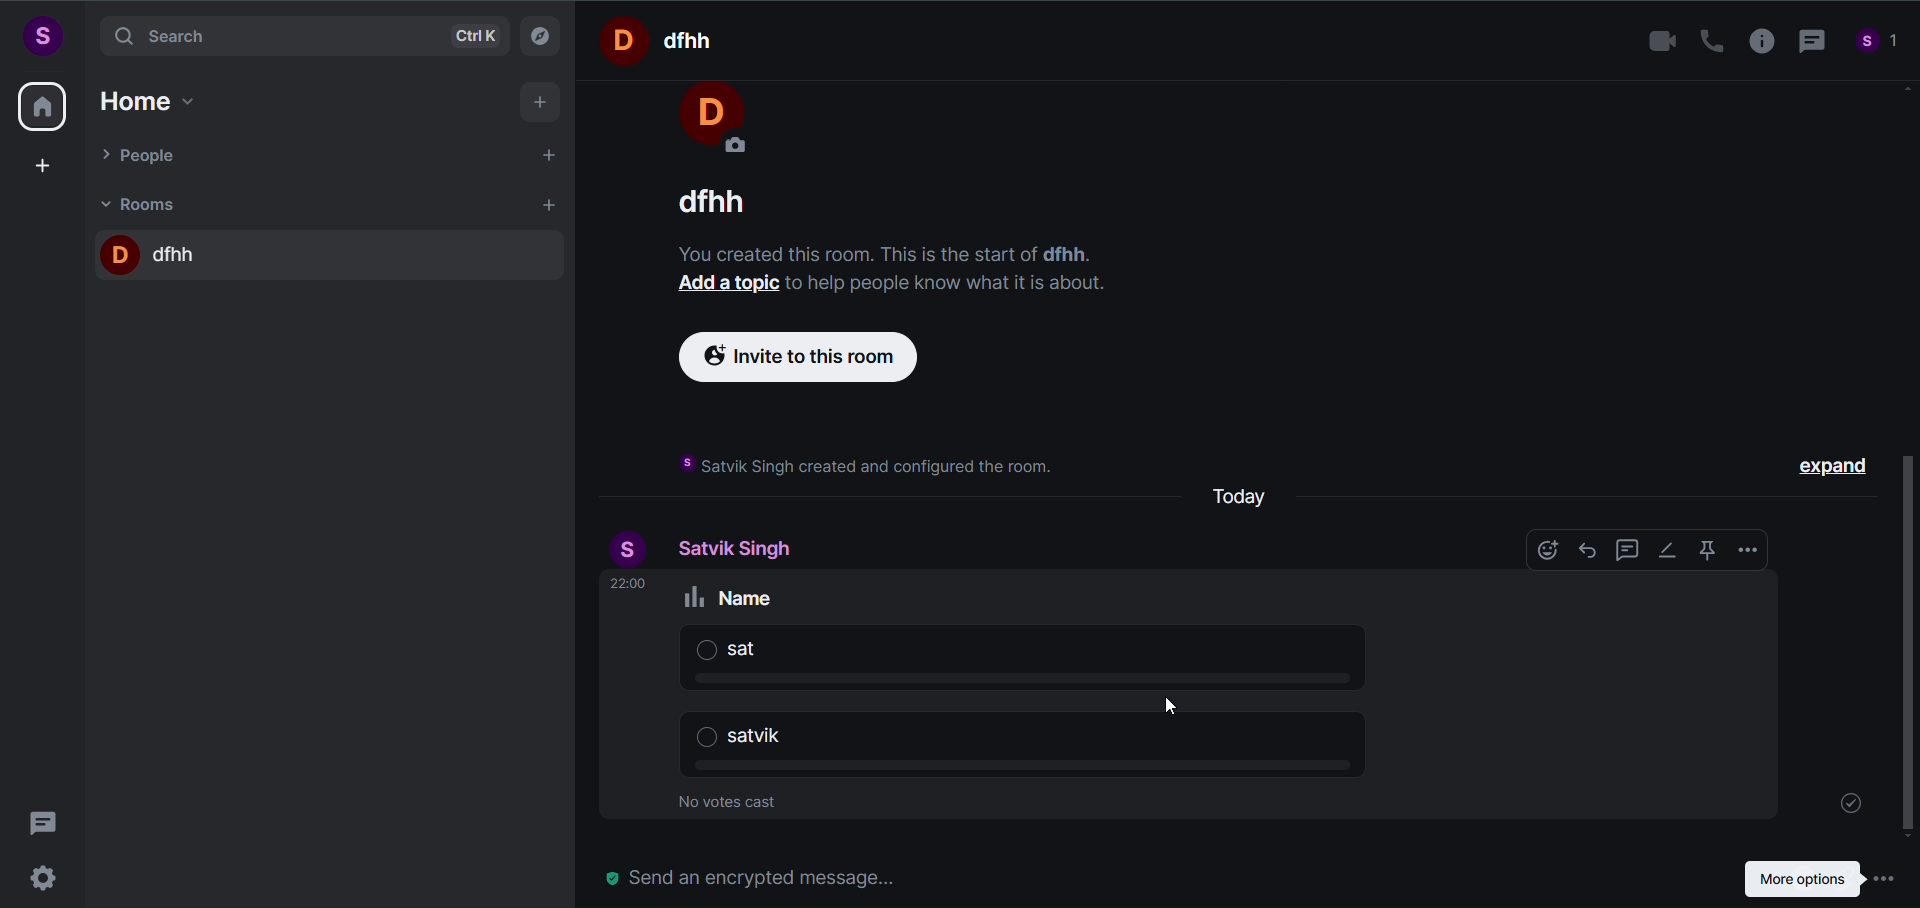 The image size is (1920, 908). Describe the element at coordinates (552, 205) in the screenshot. I see `add room` at that location.